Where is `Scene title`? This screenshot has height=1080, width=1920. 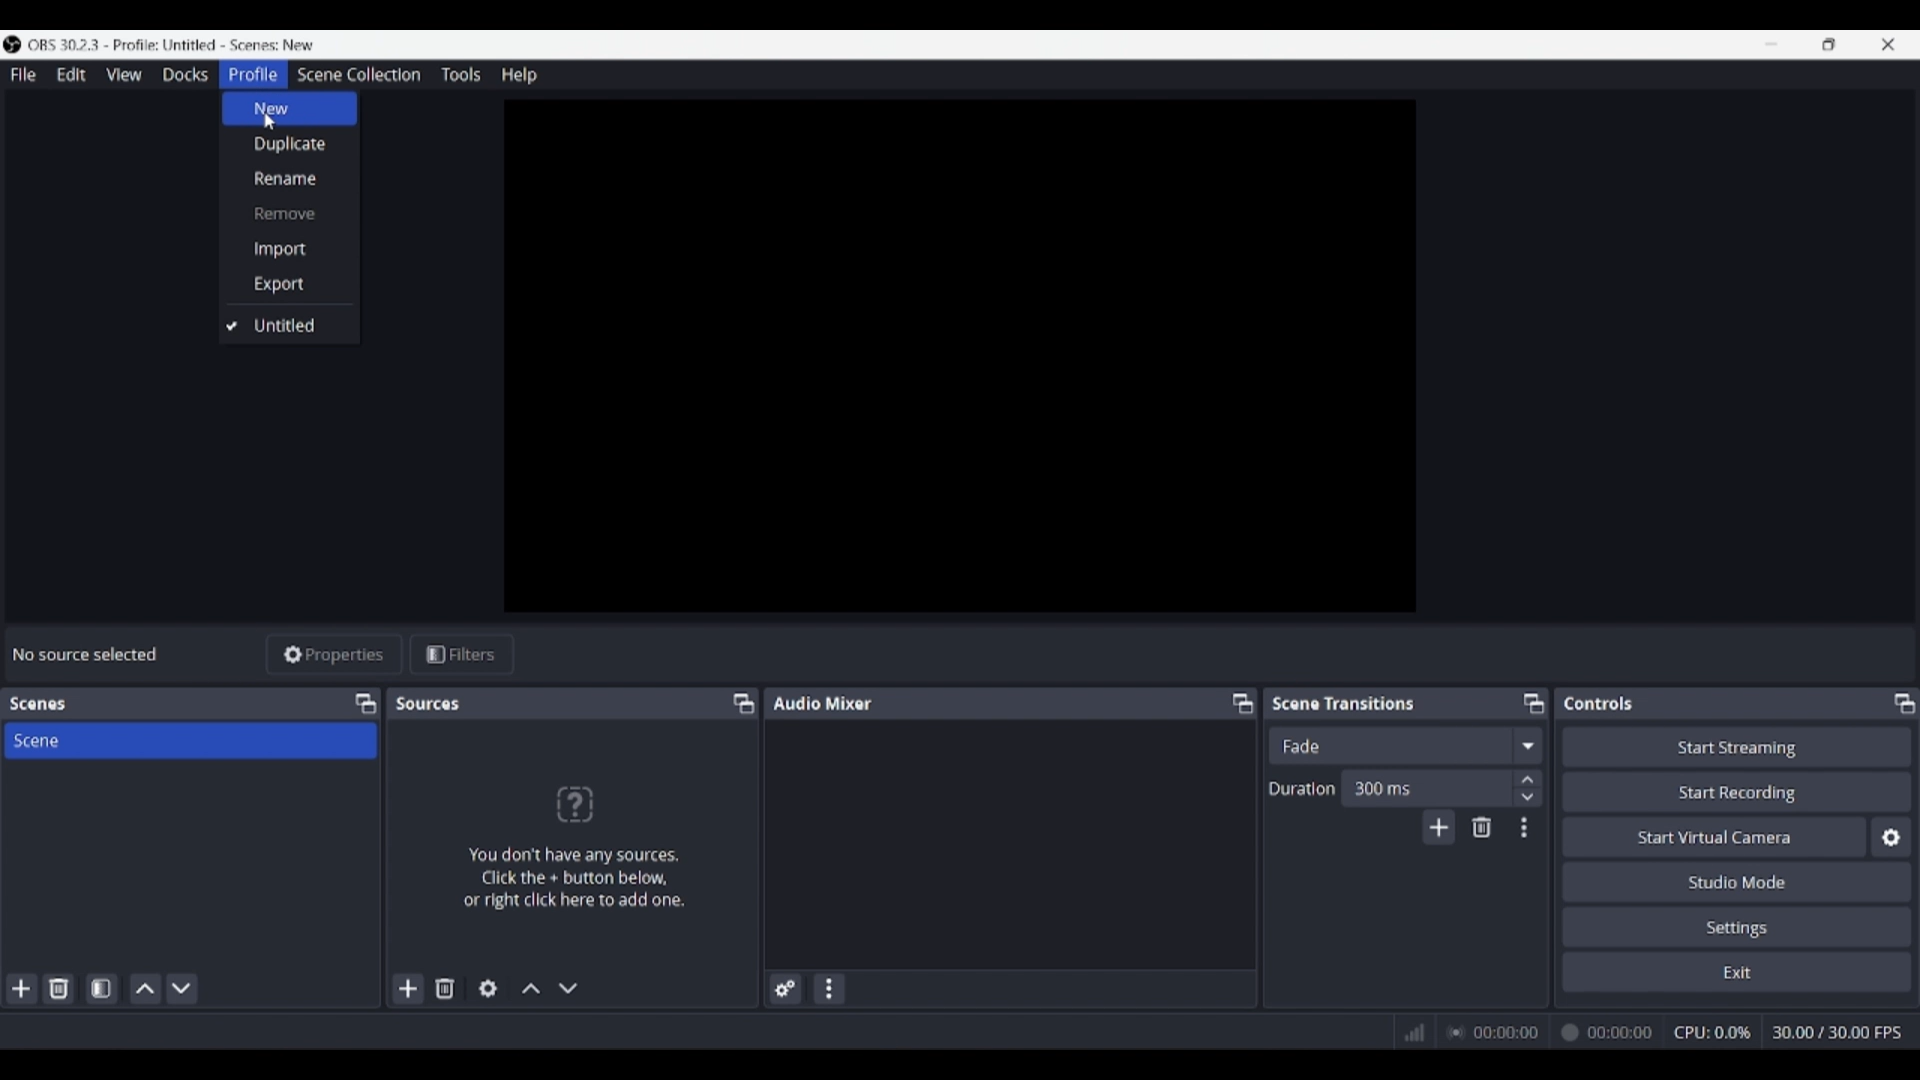
Scene title is located at coordinates (190, 740).